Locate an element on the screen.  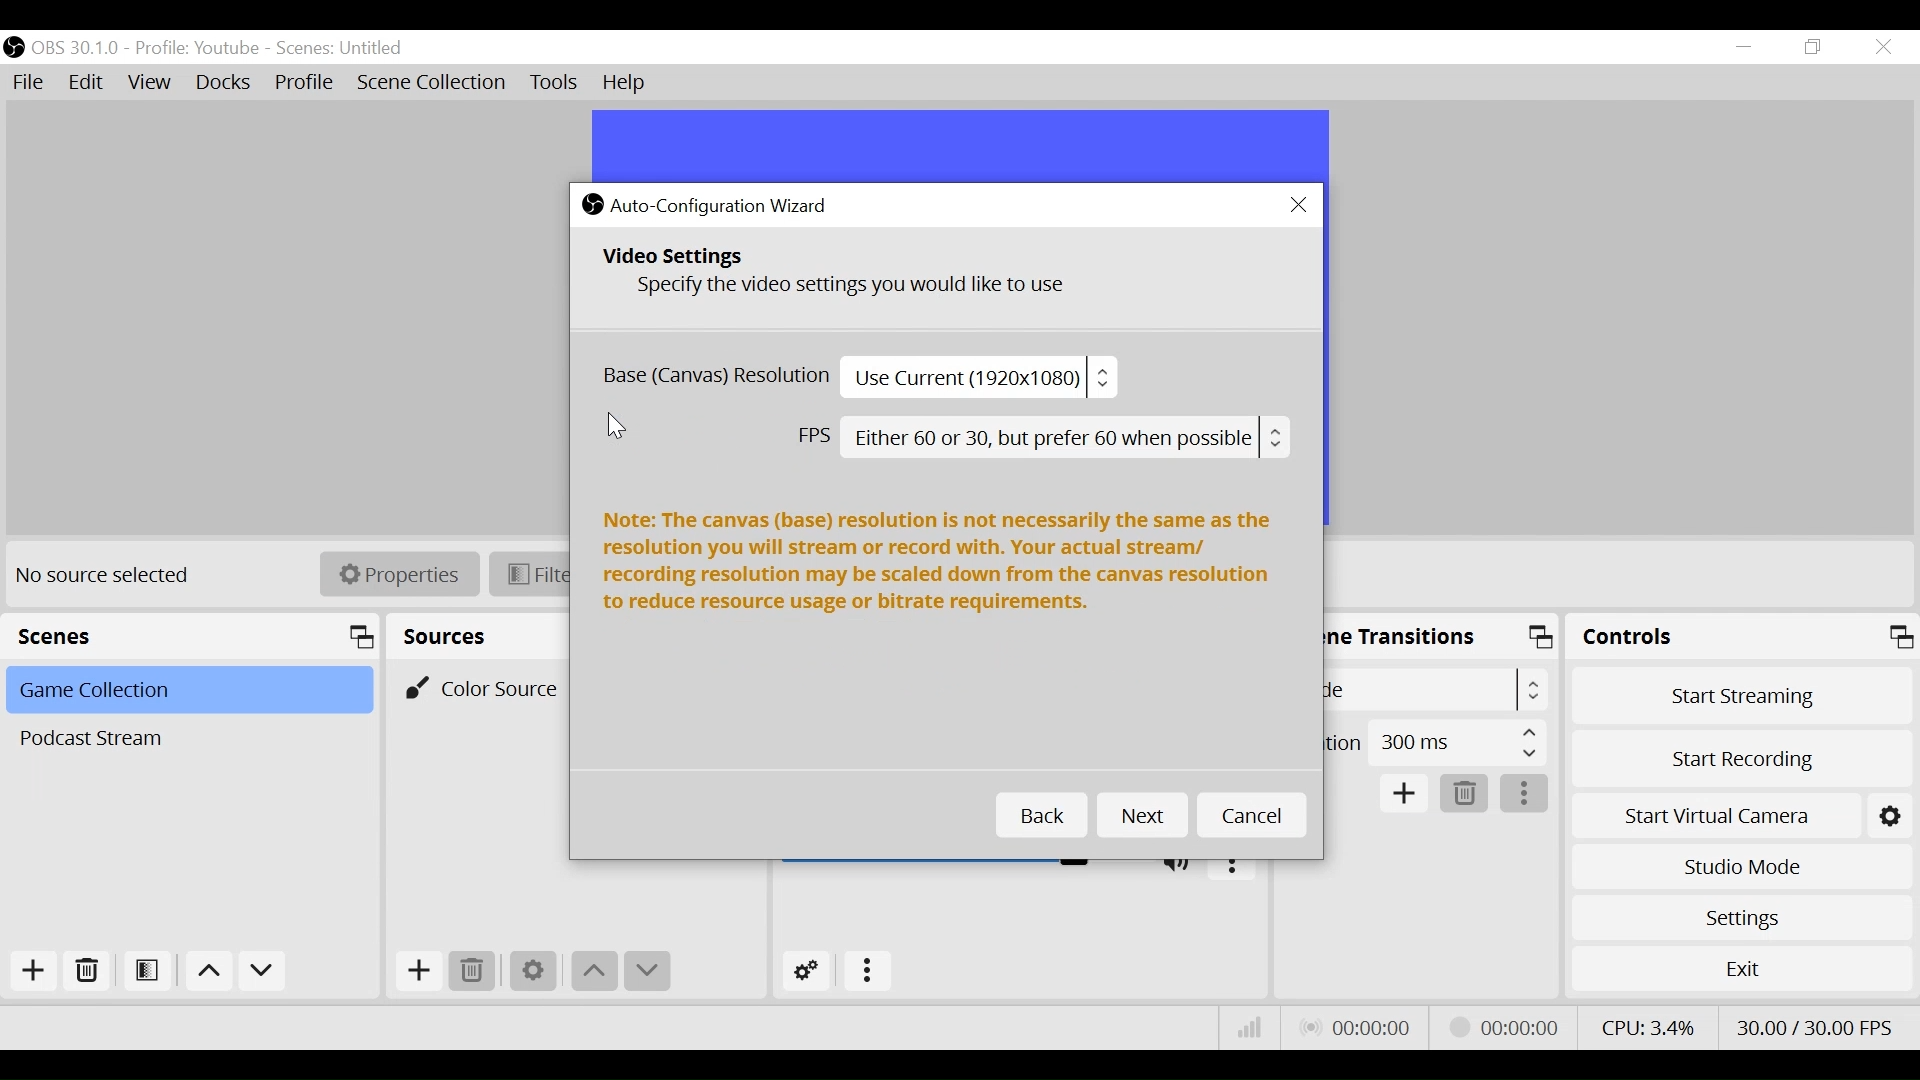
Settings is located at coordinates (1738, 918).